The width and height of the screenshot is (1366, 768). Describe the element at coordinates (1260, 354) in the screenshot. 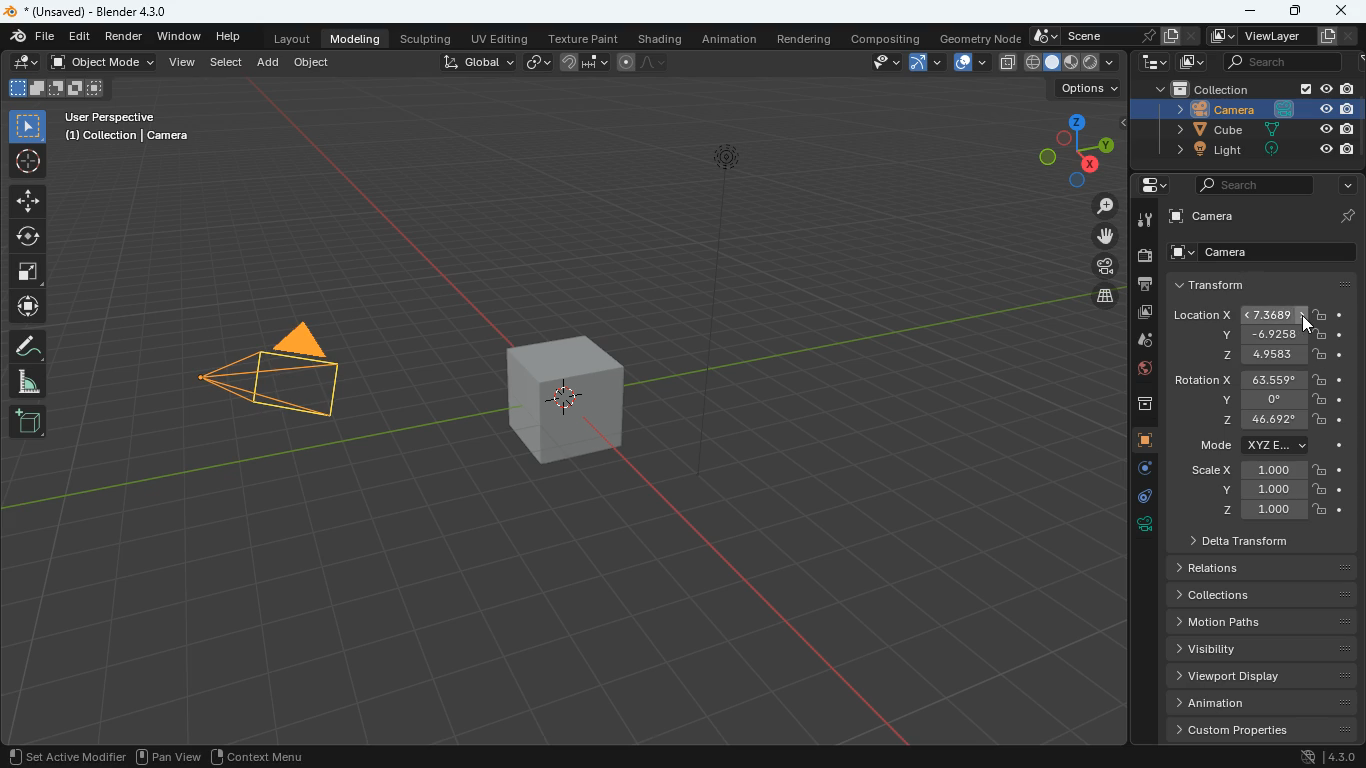

I see `z` at that location.